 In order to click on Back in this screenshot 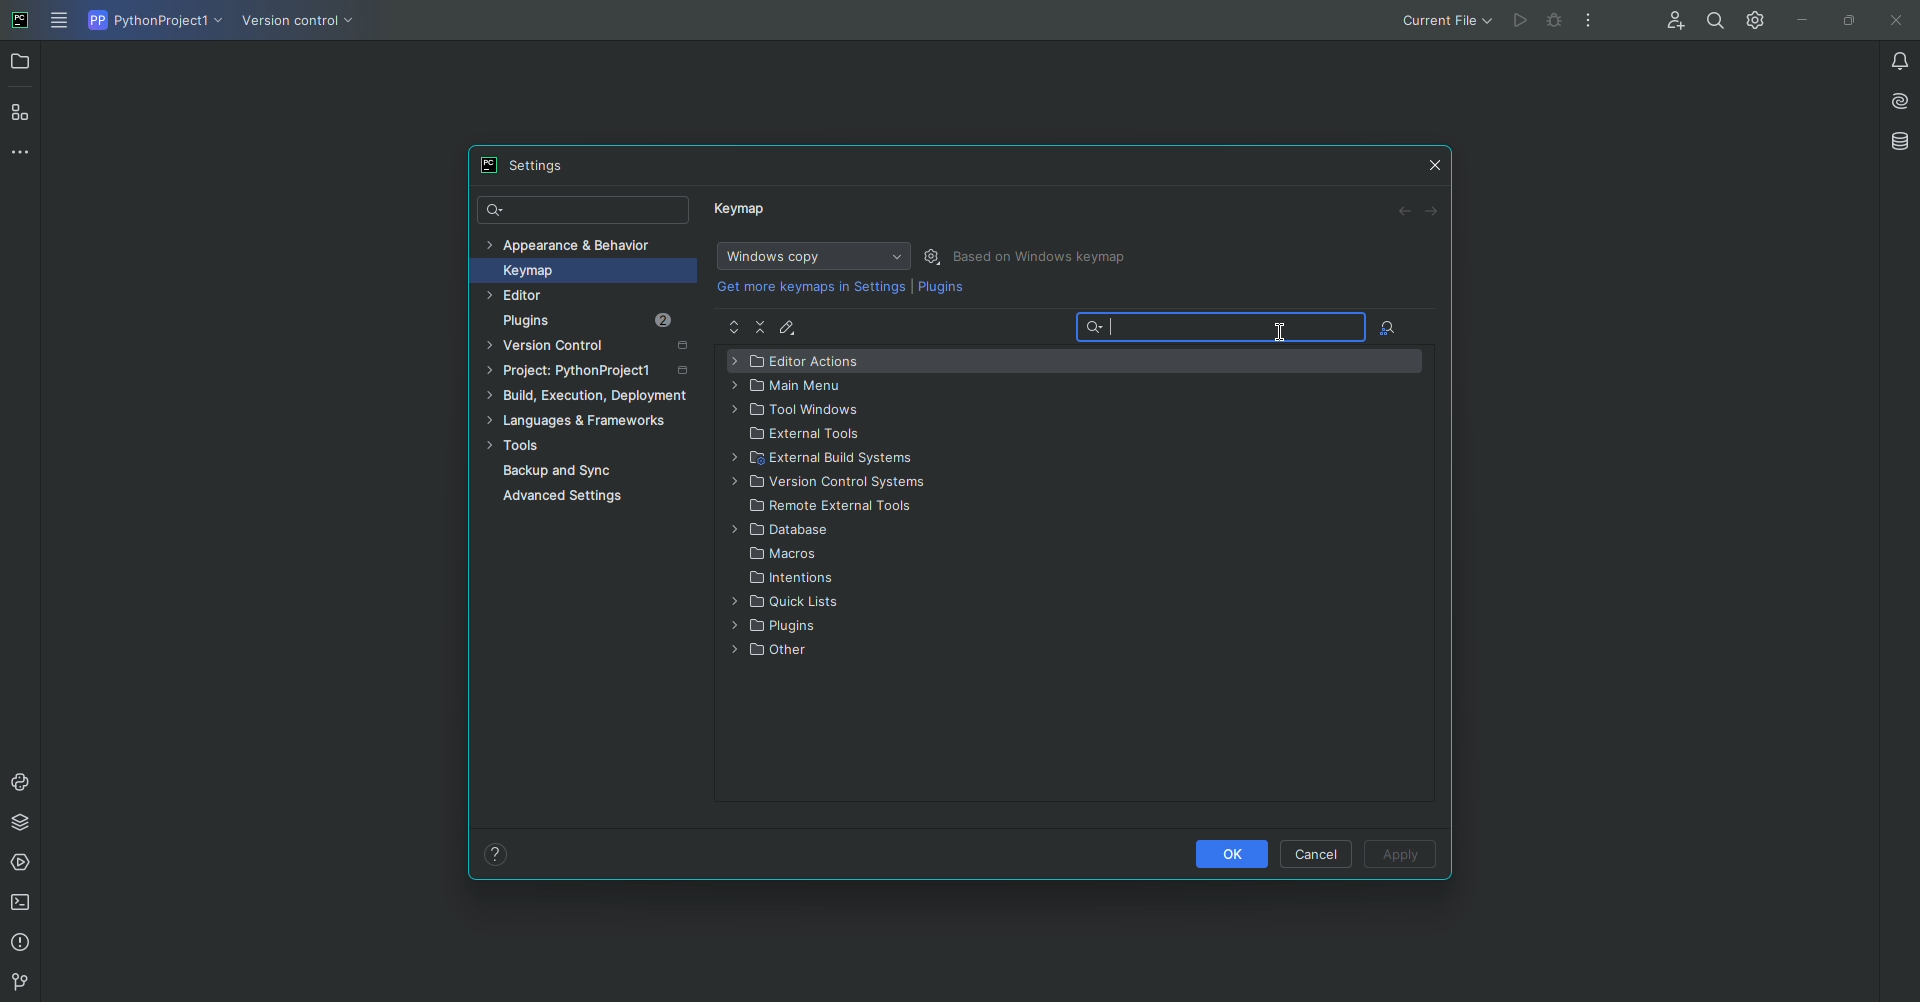, I will do `click(1405, 212)`.